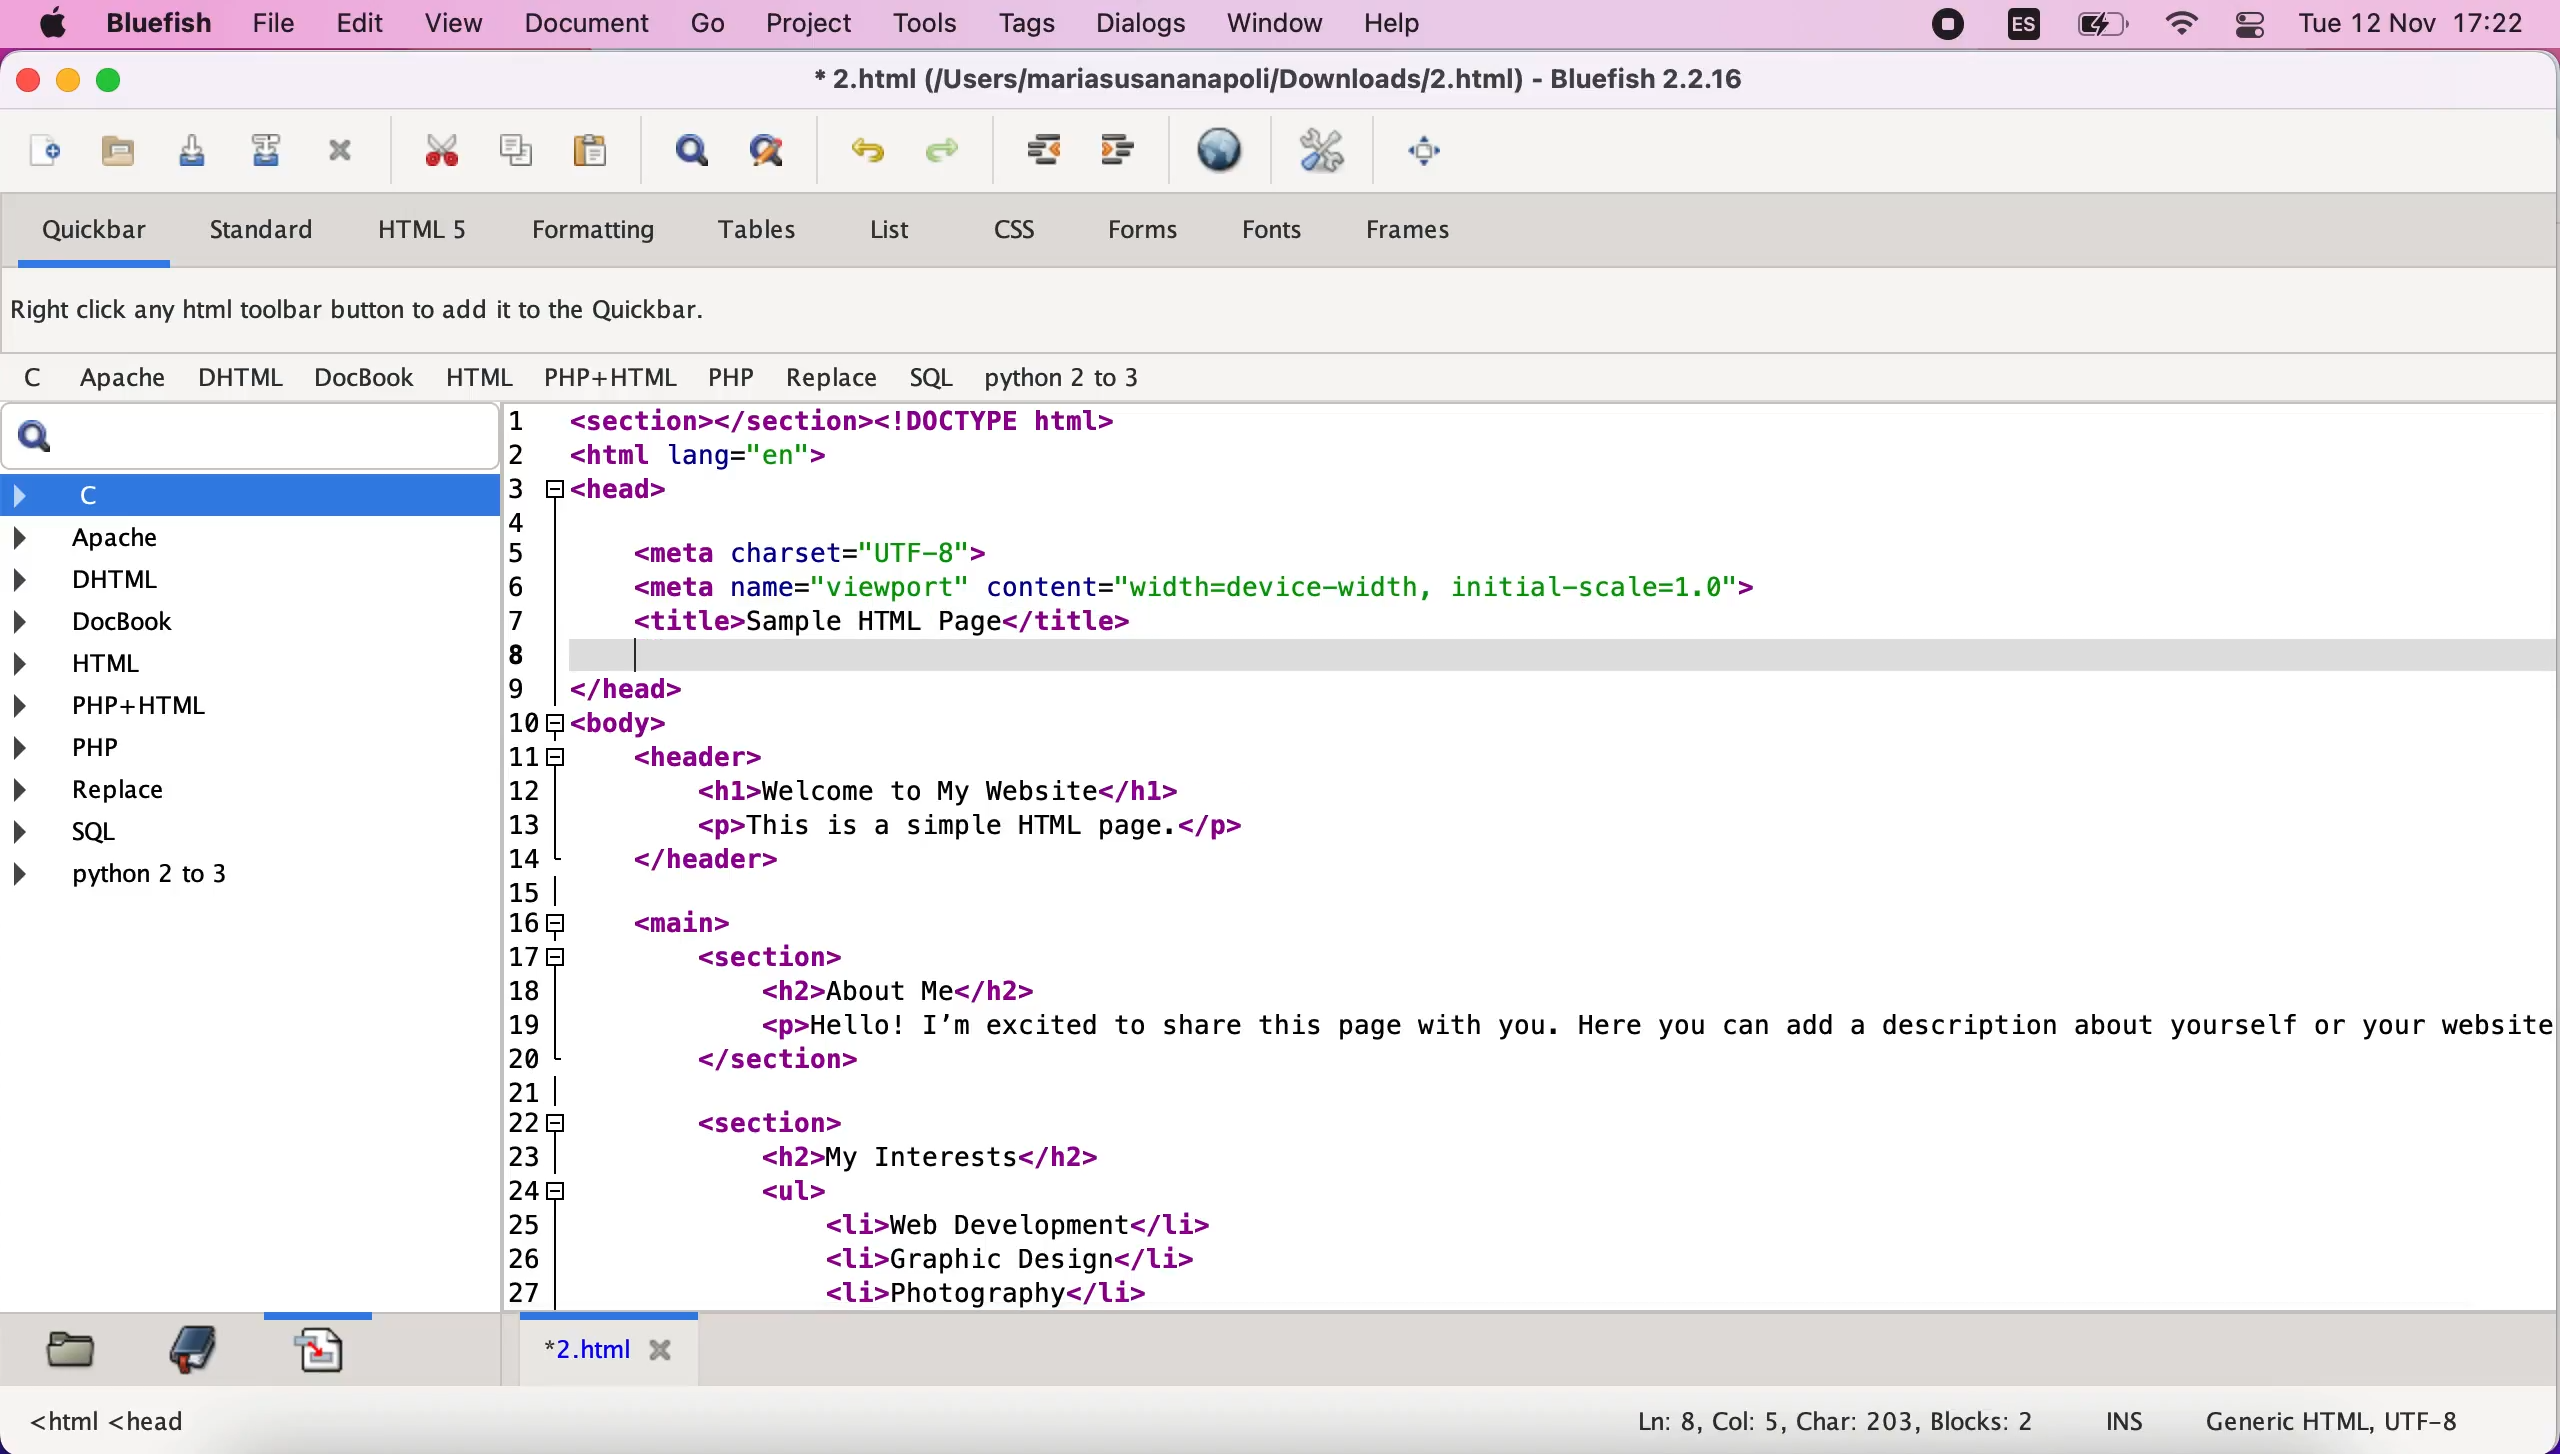 The image size is (2560, 1454). What do you see at coordinates (168, 27) in the screenshot?
I see `bluefish` at bounding box center [168, 27].